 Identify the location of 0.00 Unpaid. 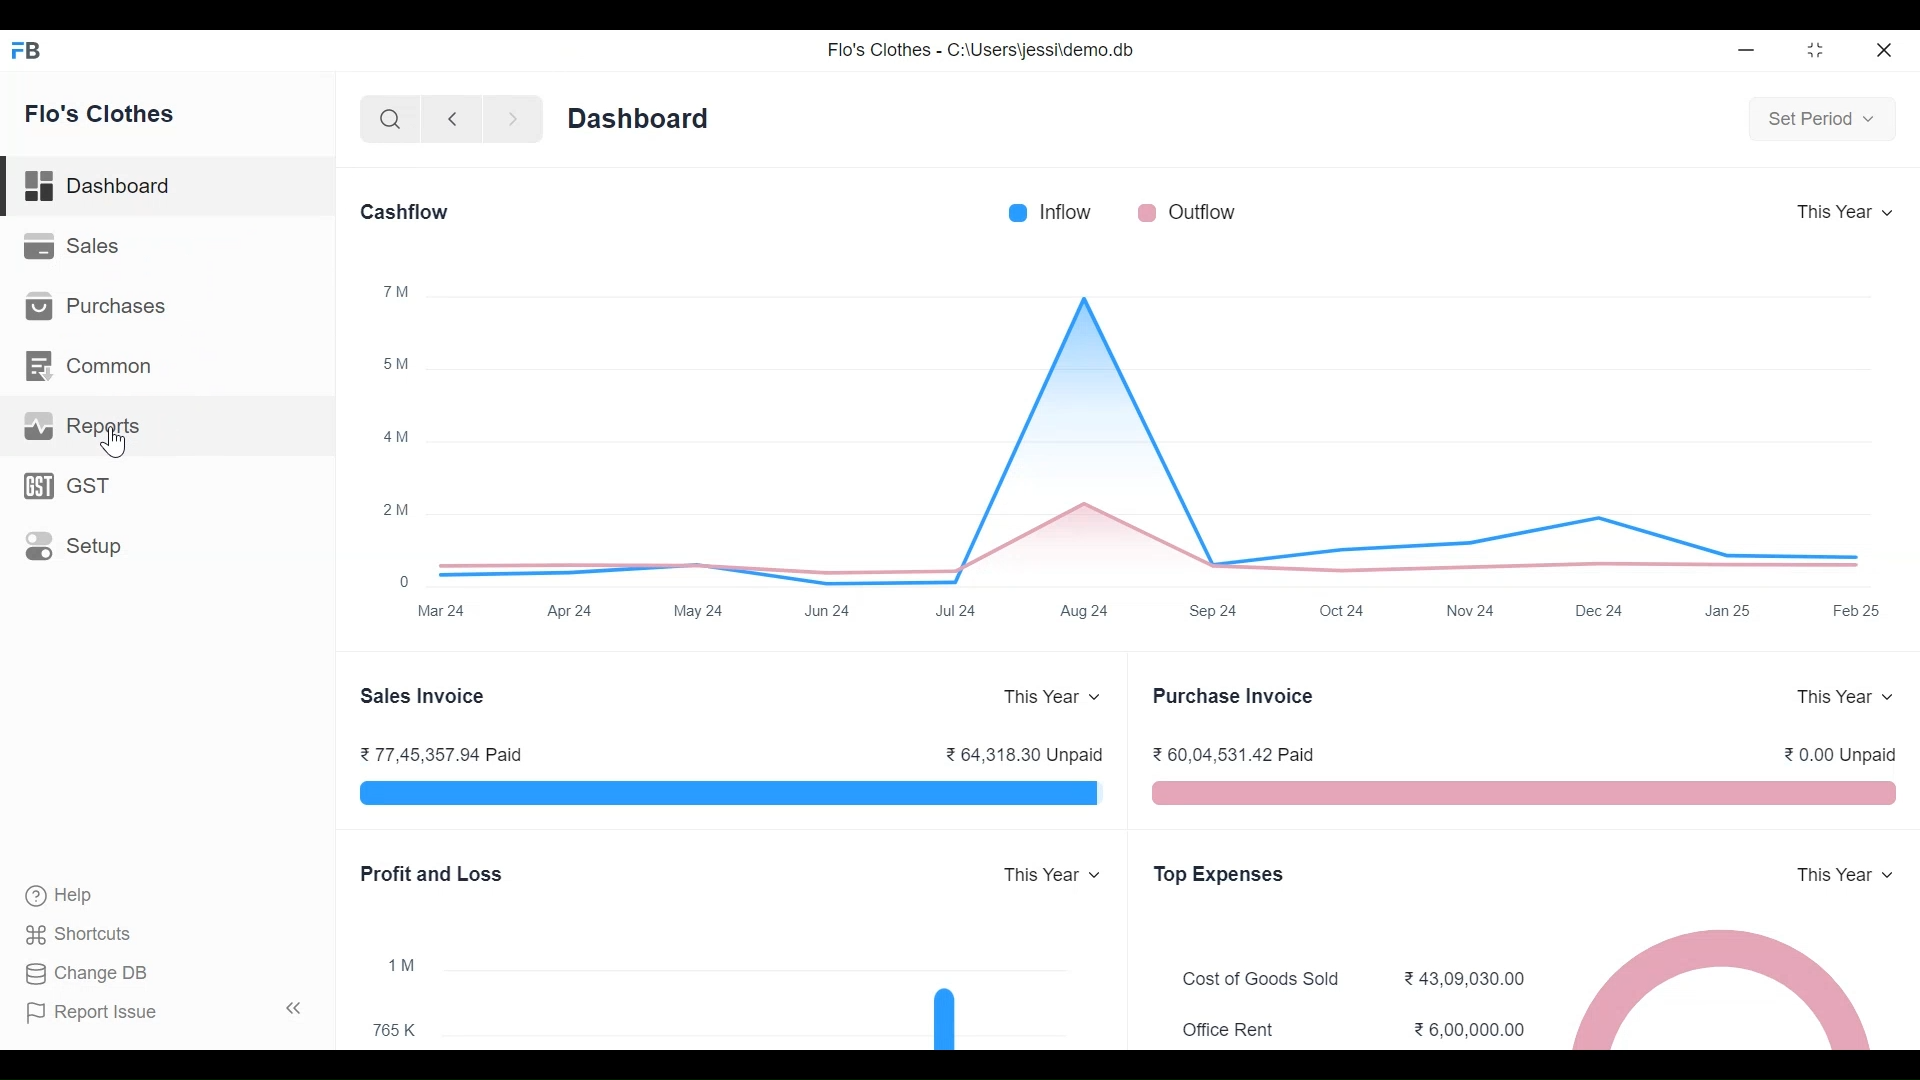
(1842, 755).